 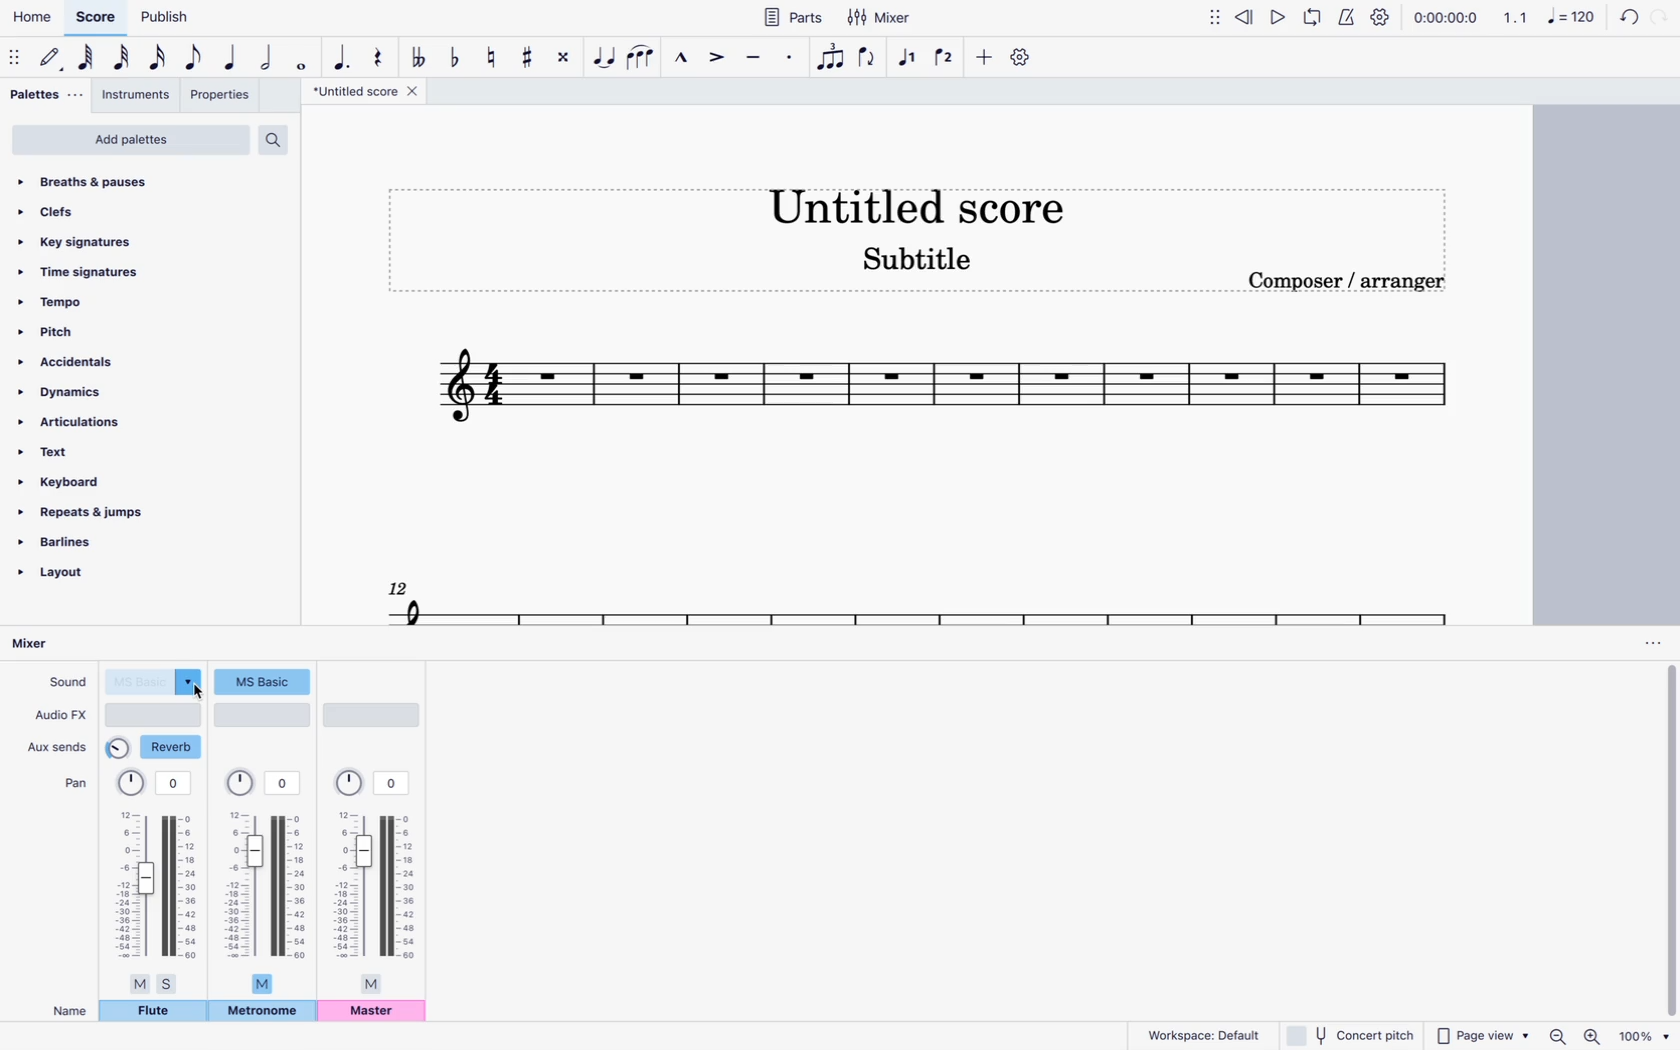 What do you see at coordinates (263, 1013) in the screenshot?
I see `metronome` at bounding box center [263, 1013].